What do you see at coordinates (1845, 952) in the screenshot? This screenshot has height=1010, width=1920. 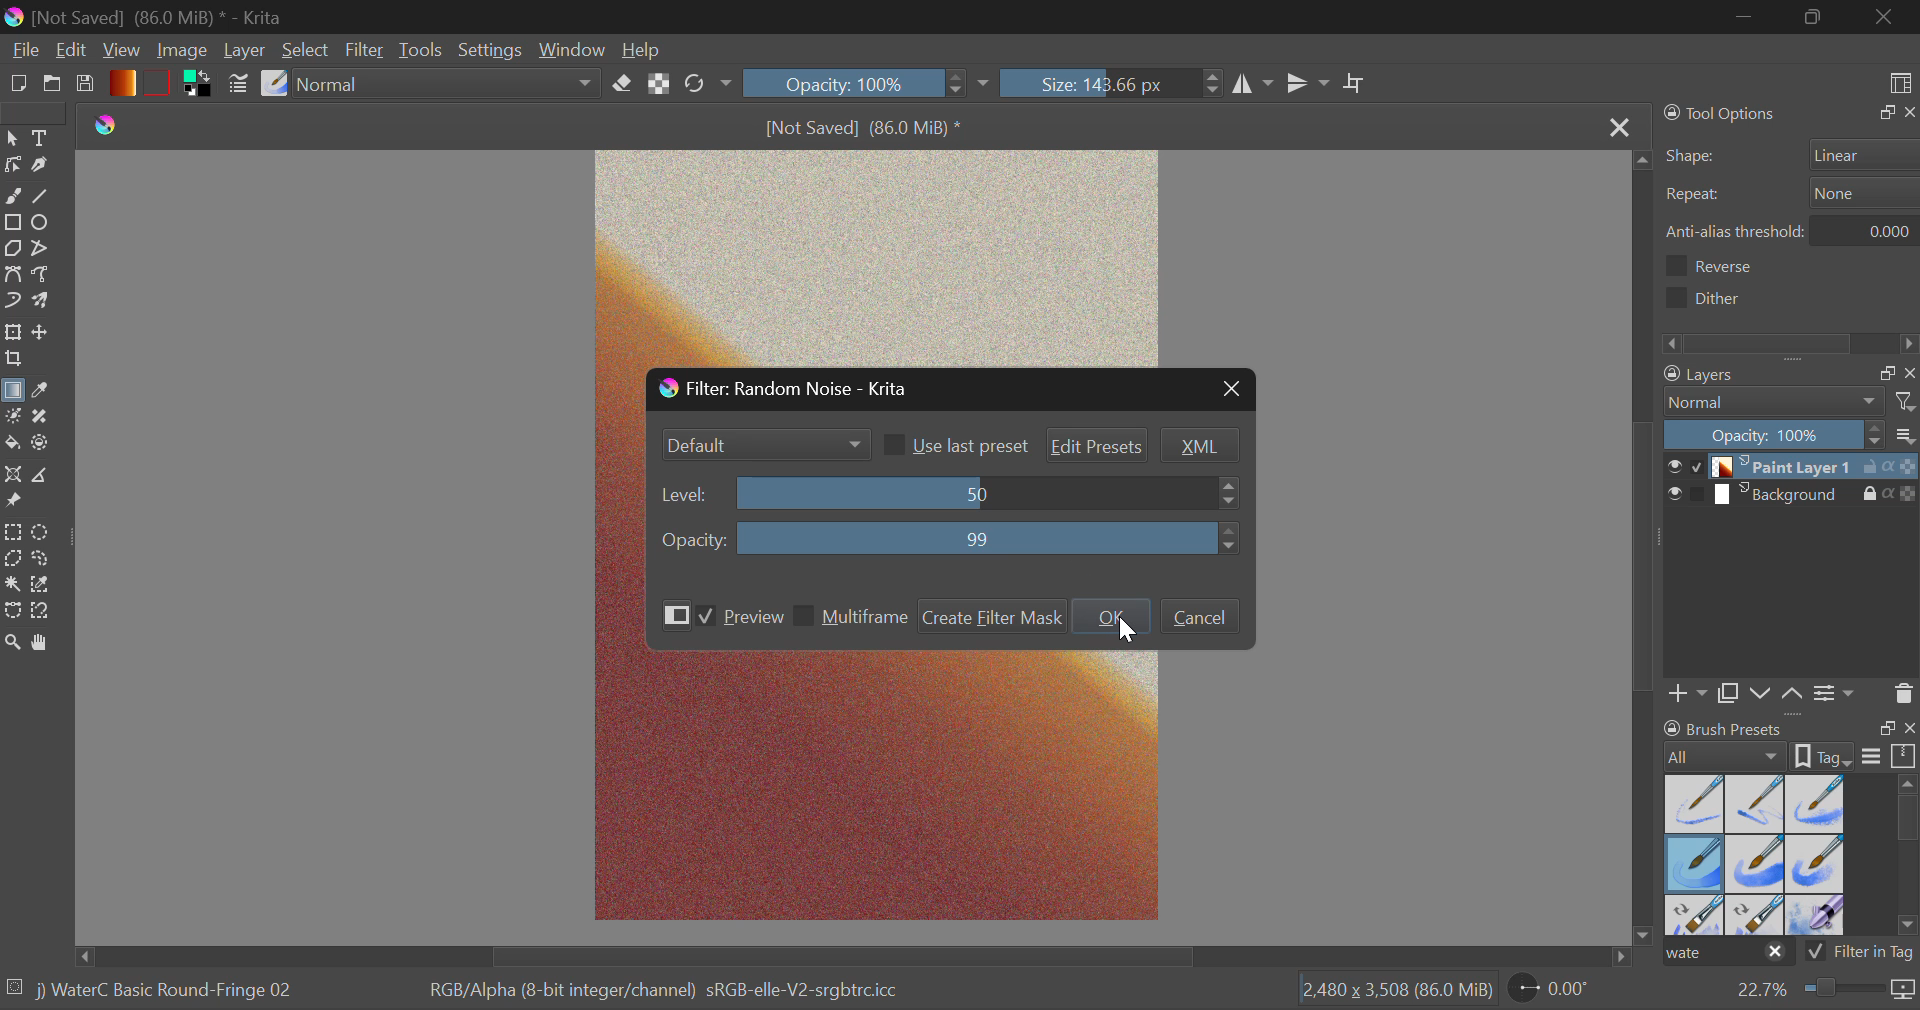 I see `tag filter` at bounding box center [1845, 952].